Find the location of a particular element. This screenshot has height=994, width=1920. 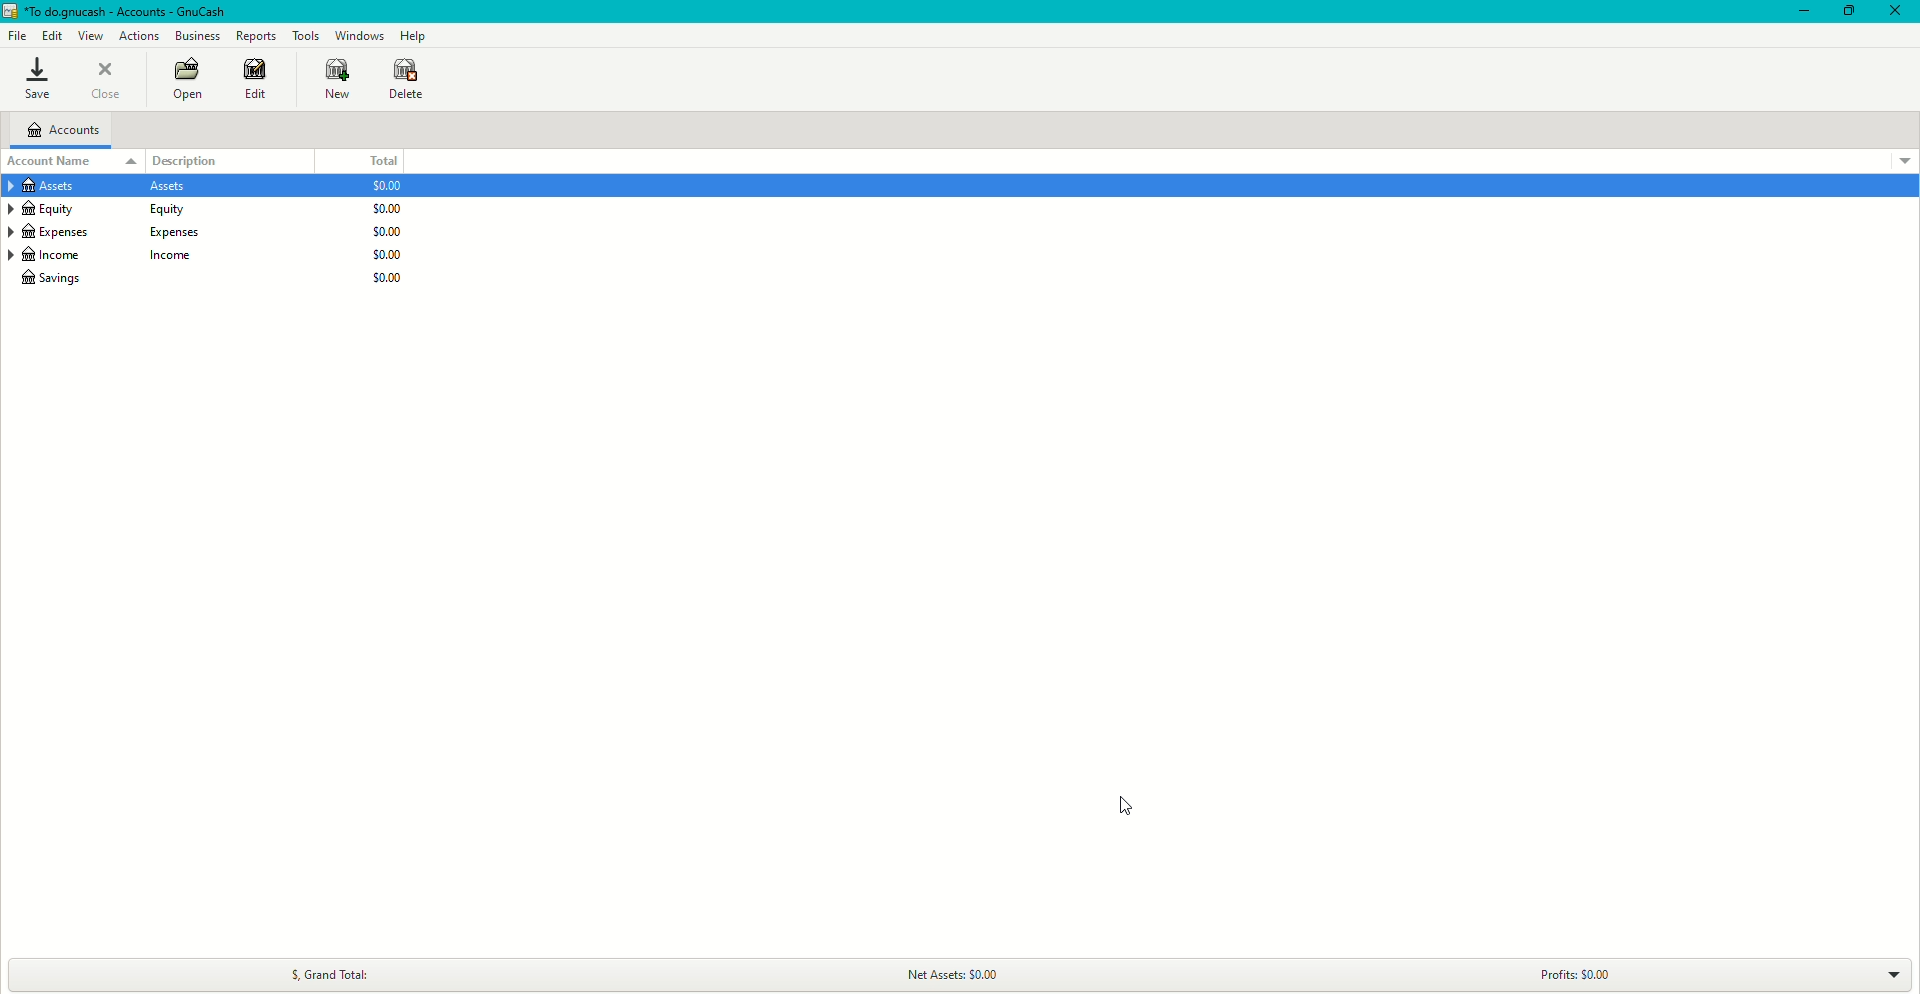

Cursor is located at coordinates (1128, 803).